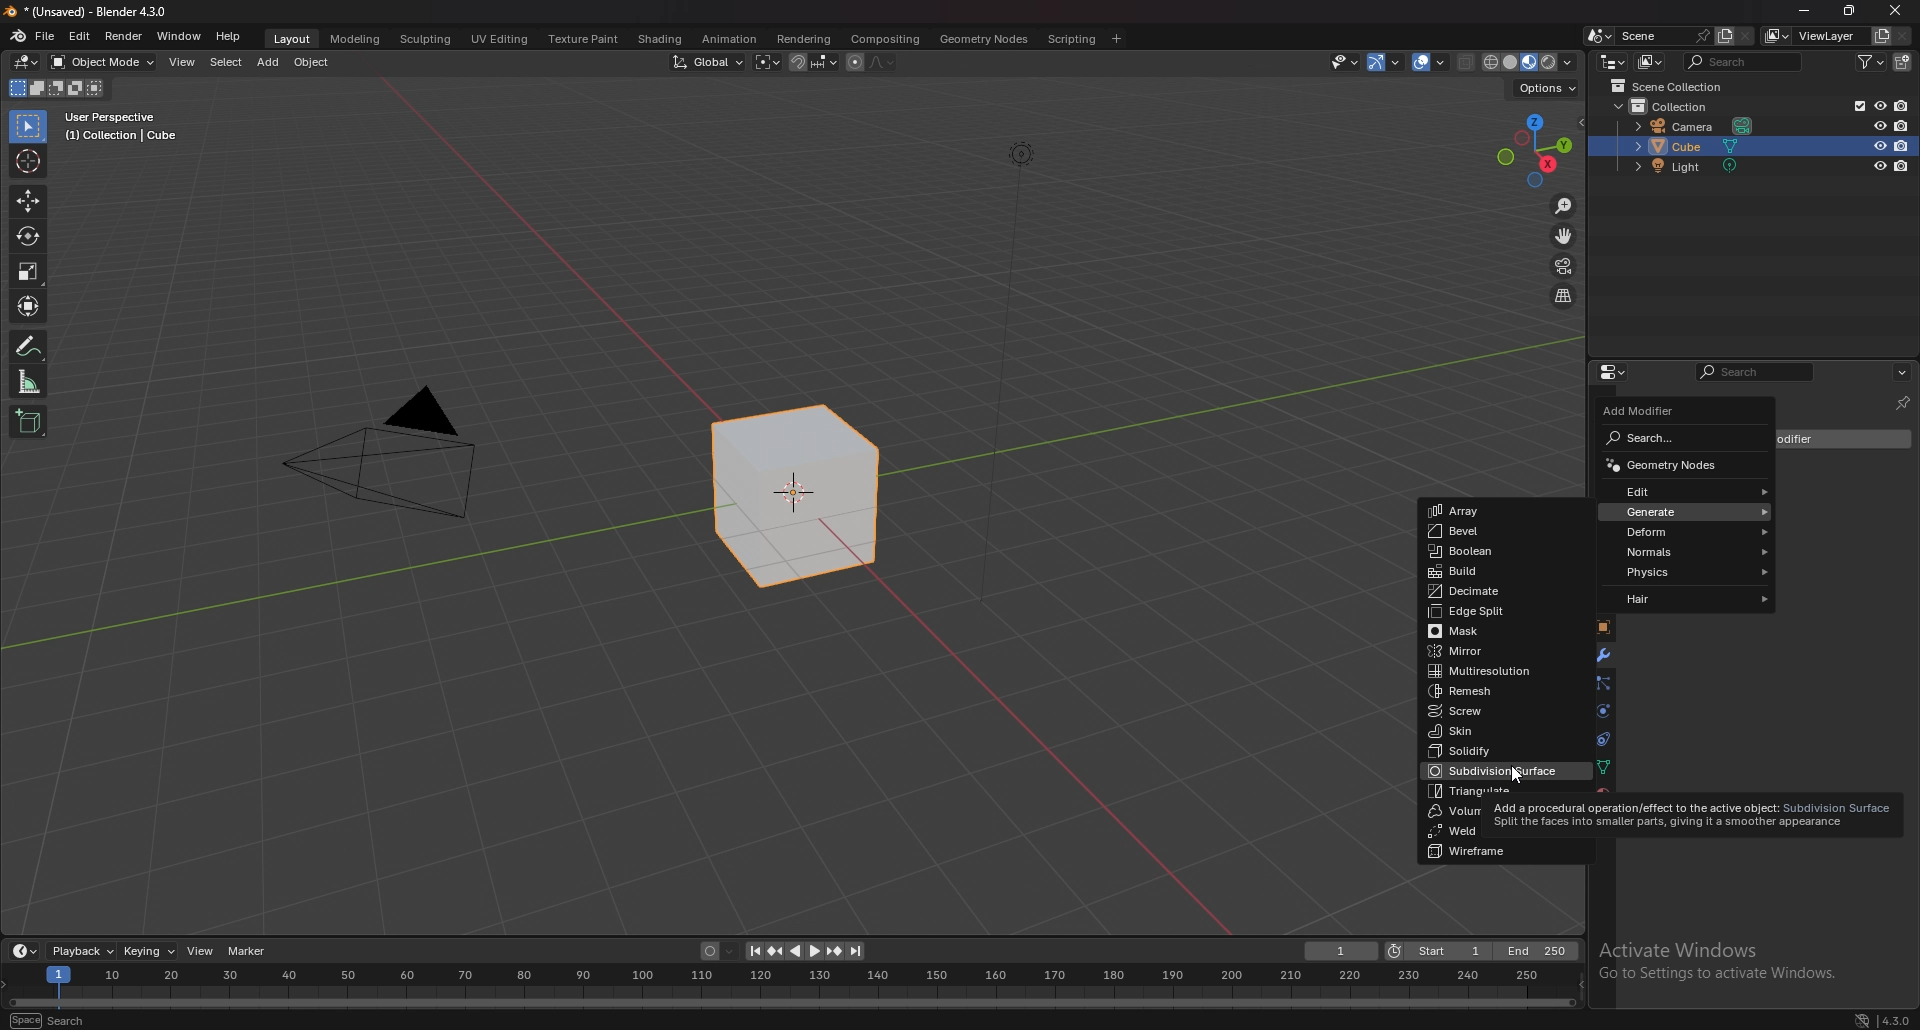 The height and width of the screenshot is (1030, 1920). Describe the element at coordinates (184, 62) in the screenshot. I see `view` at that location.